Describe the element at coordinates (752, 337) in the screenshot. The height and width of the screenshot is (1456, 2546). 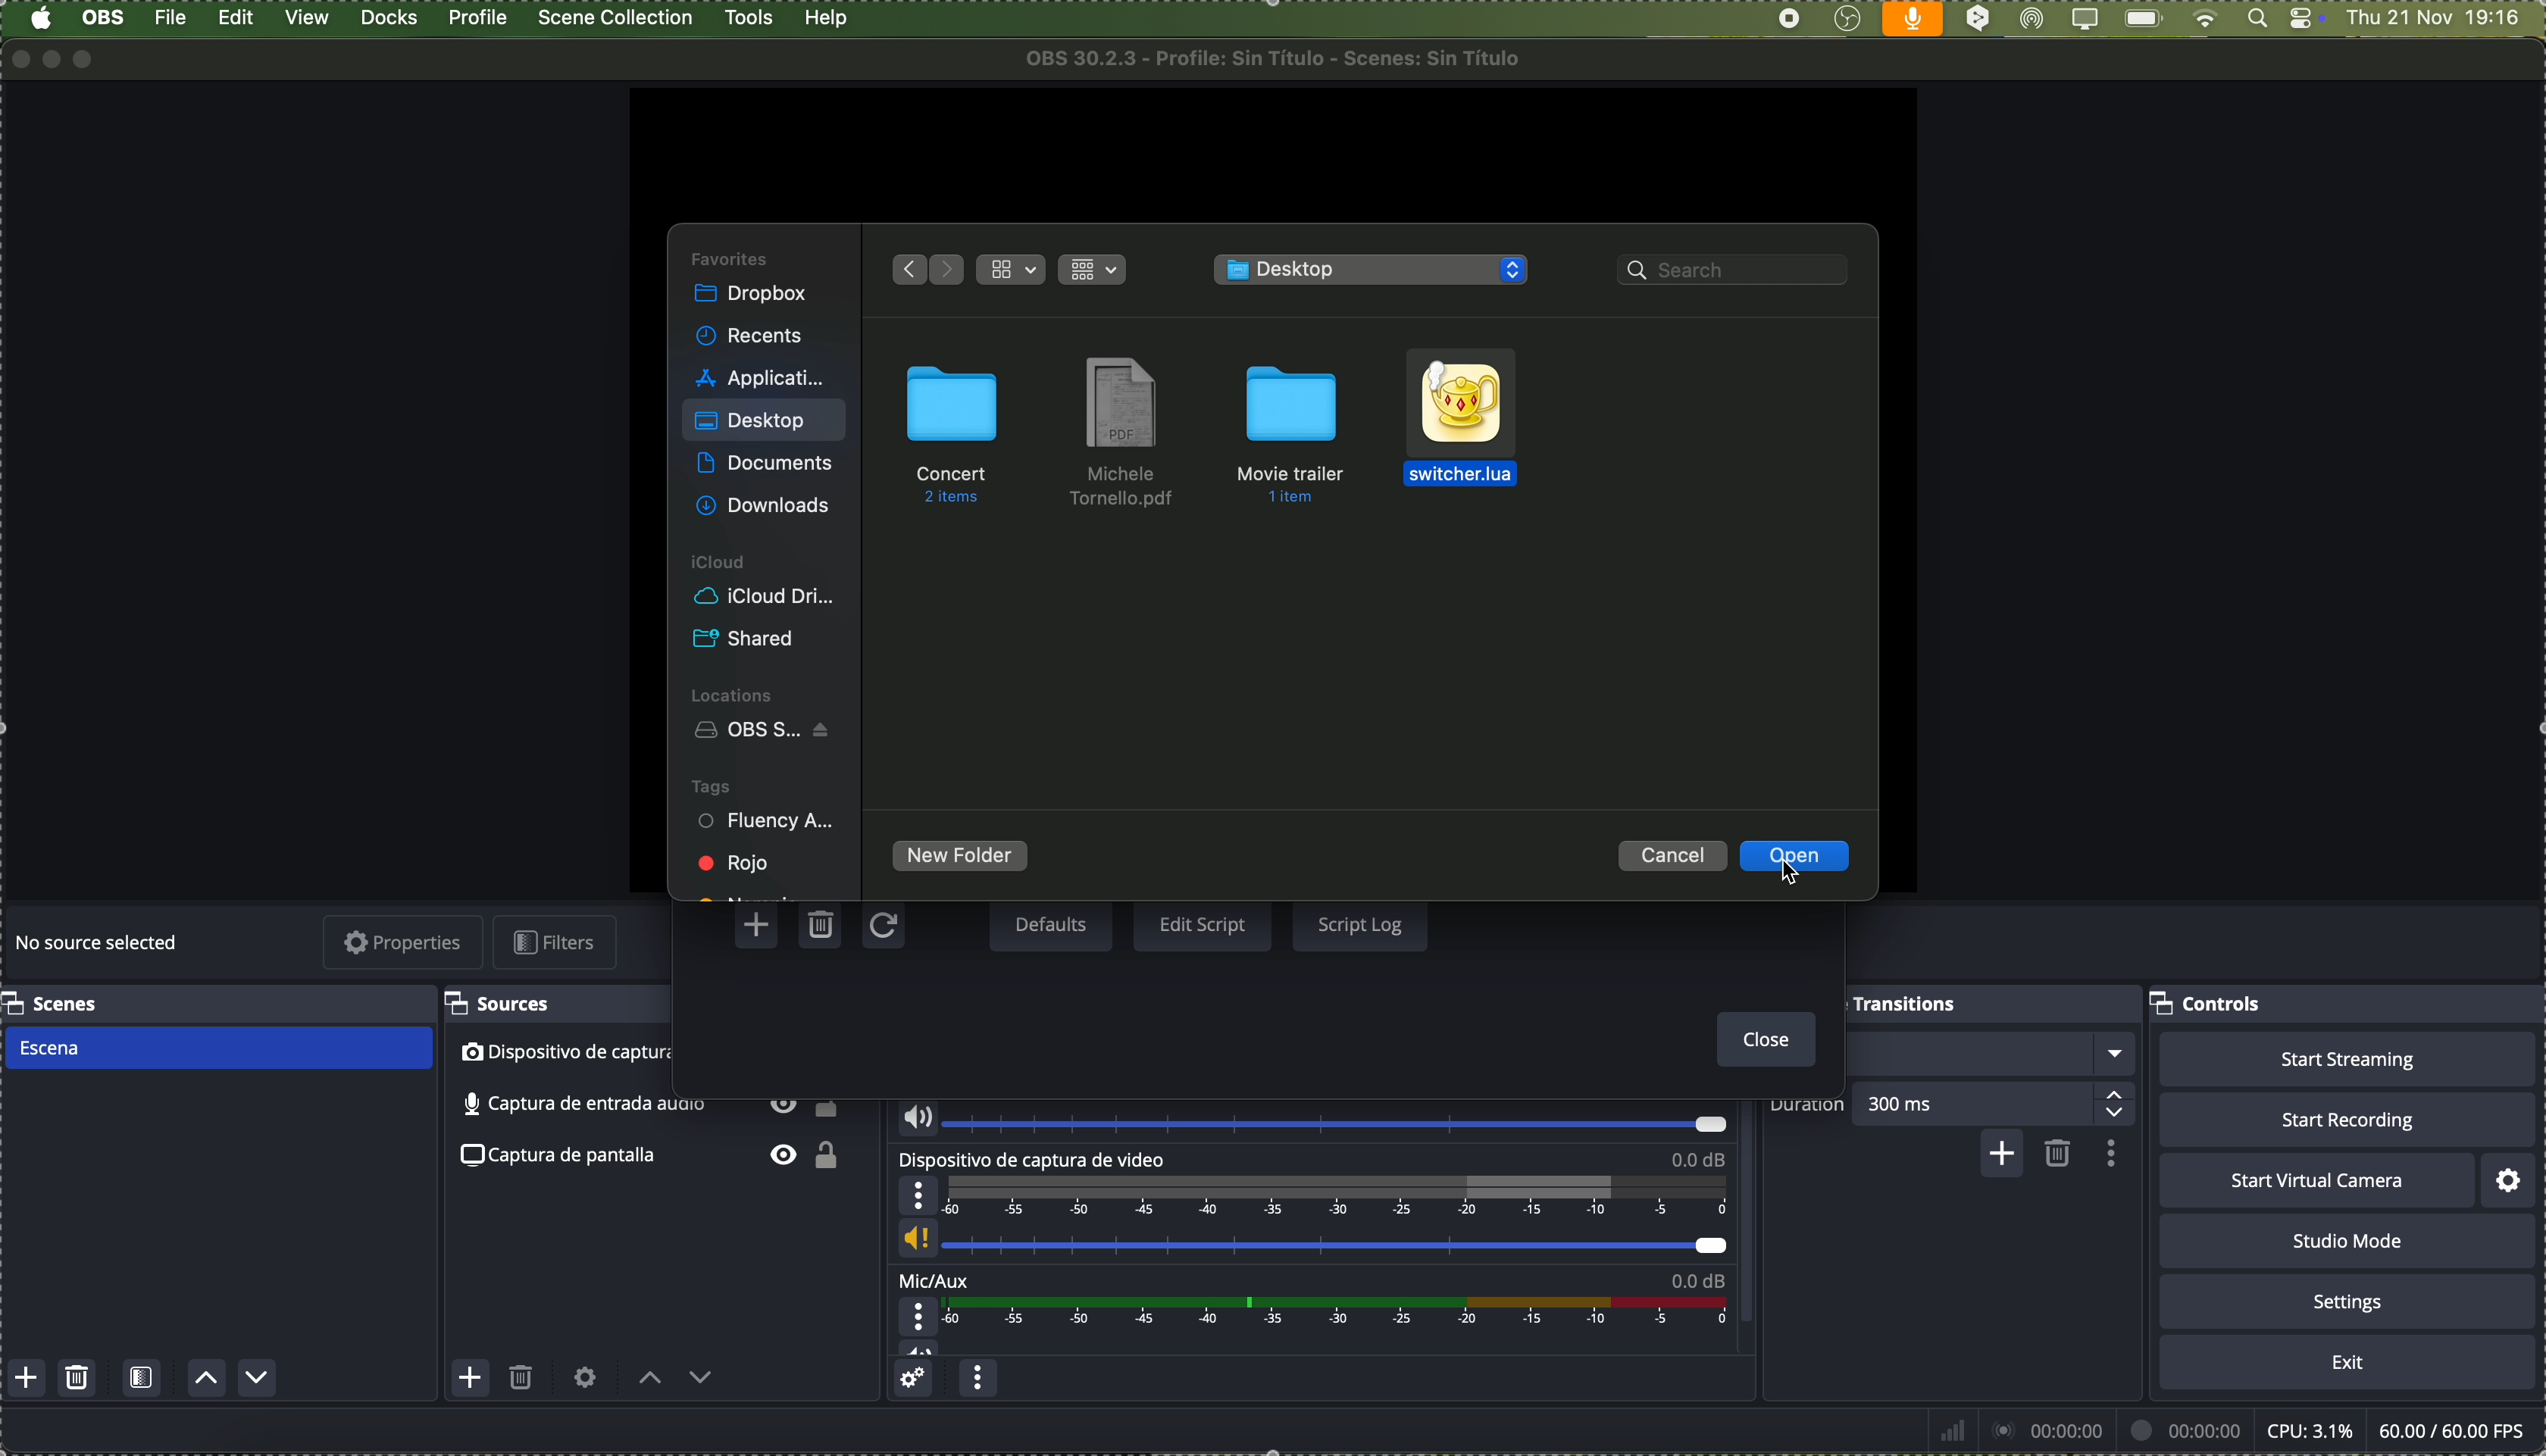
I see `recents` at that location.